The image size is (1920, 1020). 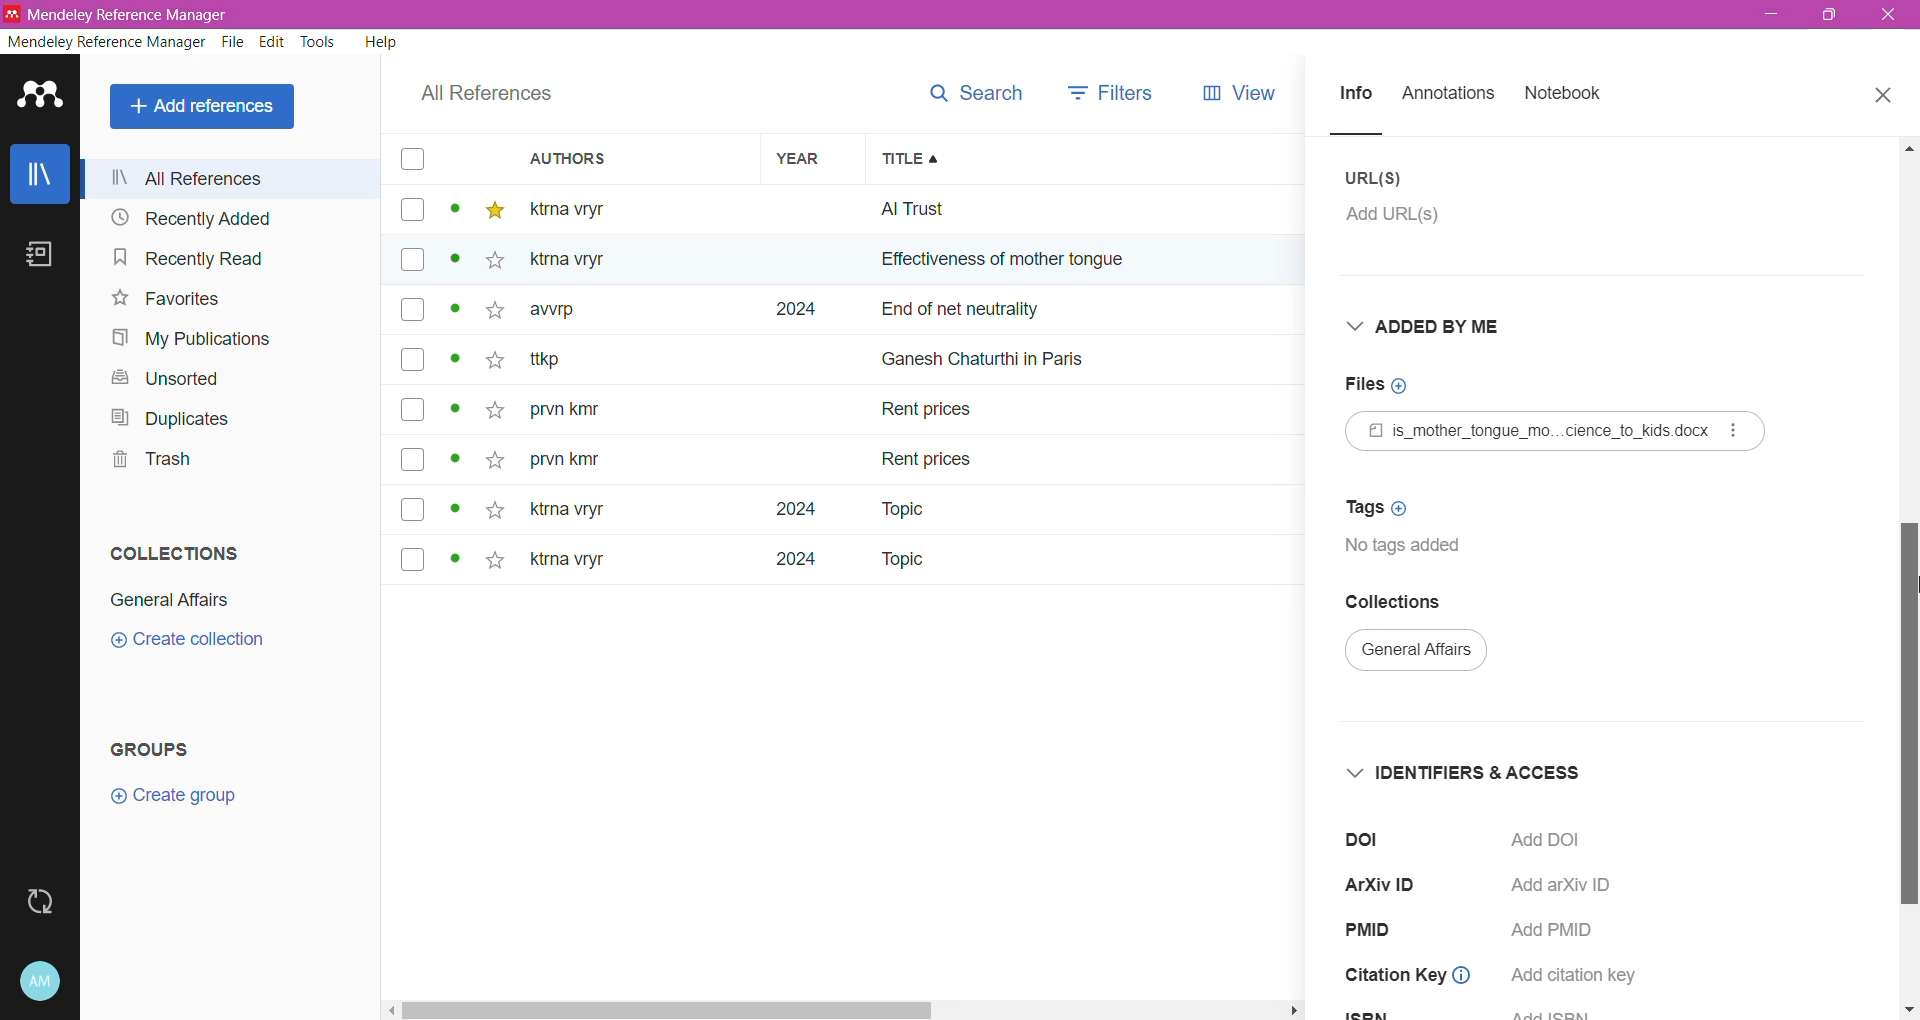 What do you see at coordinates (176, 552) in the screenshot?
I see `Collections` at bounding box center [176, 552].